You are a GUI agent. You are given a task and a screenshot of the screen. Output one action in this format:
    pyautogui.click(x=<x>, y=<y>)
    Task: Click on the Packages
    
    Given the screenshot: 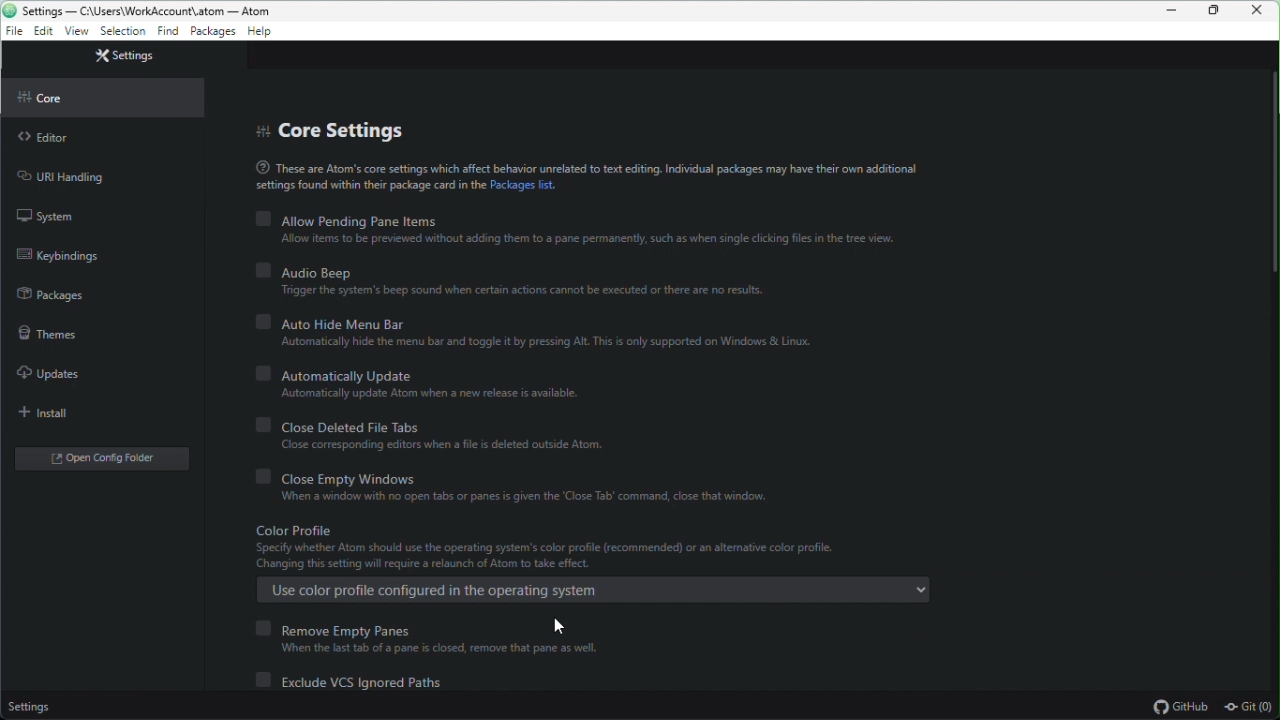 What is the action you would take?
    pyautogui.click(x=55, y=291)
    